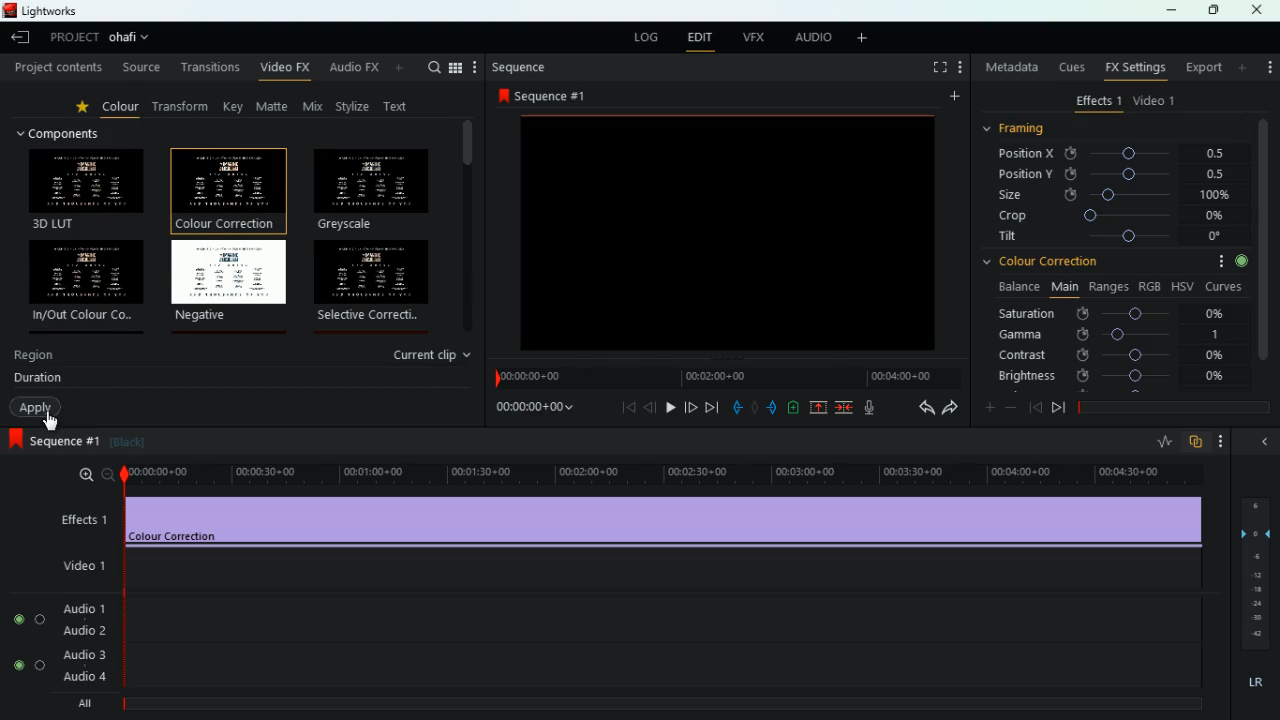 This screenshot has width=1280, height=720. Describe the element at coordinates (1033, 407) in the screenshot. I see `previous` at that location.